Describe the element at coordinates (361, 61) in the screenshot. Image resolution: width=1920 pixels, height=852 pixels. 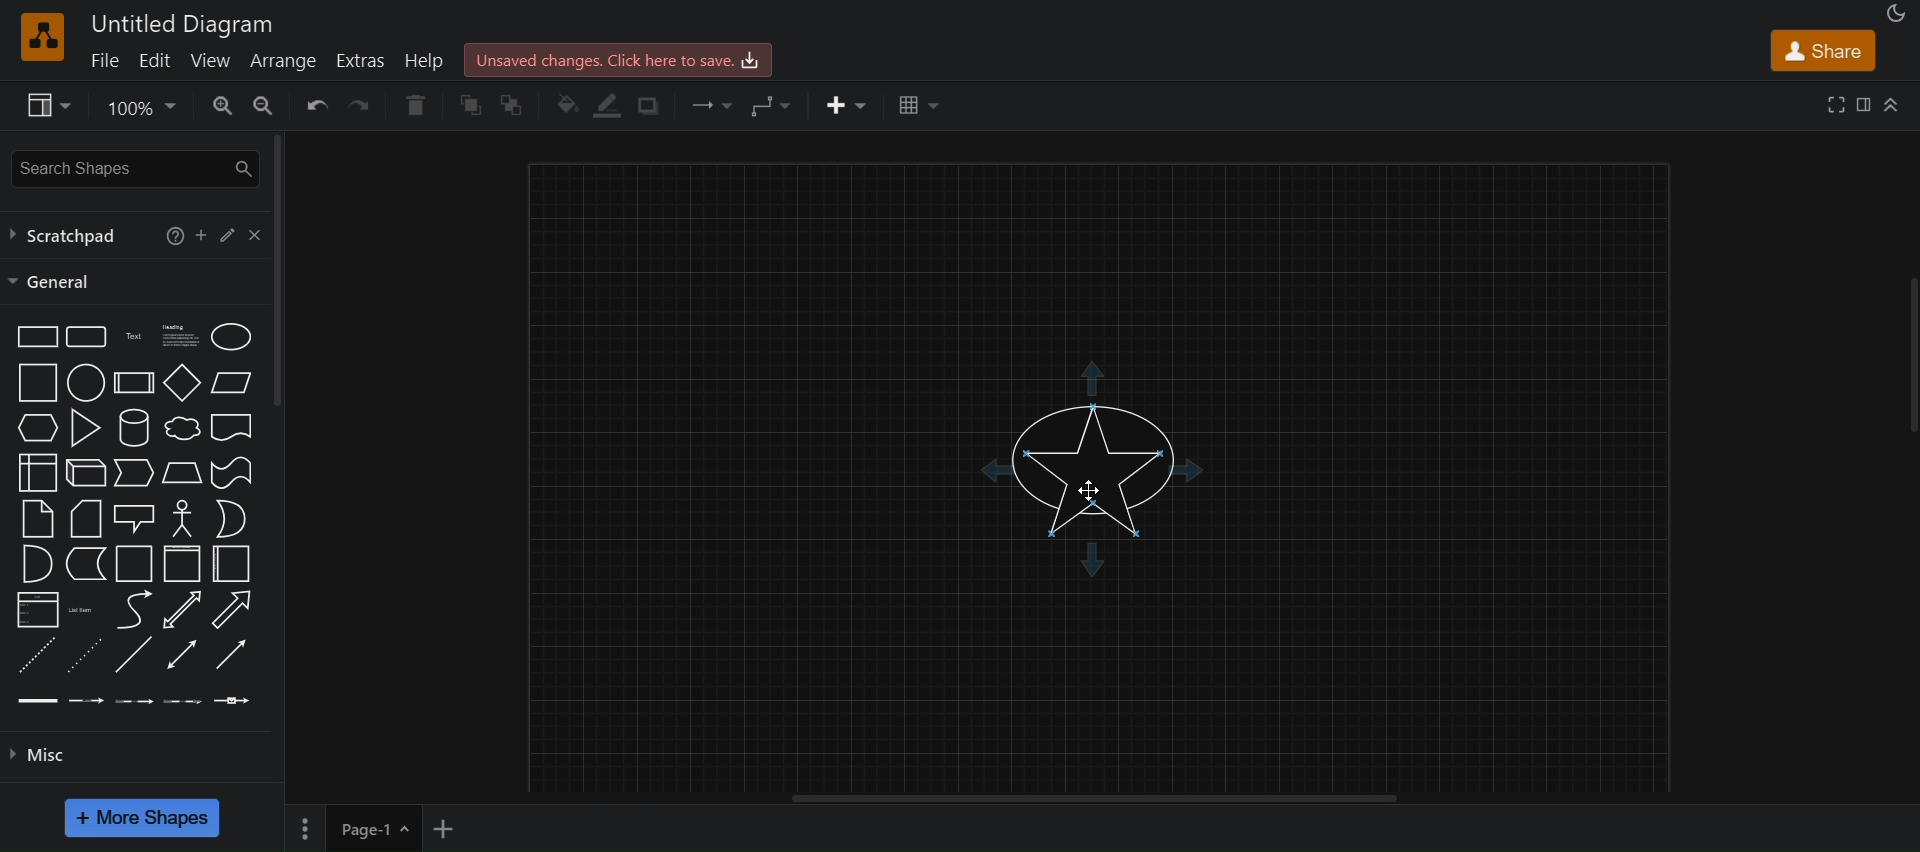
I see `extras` at that location.